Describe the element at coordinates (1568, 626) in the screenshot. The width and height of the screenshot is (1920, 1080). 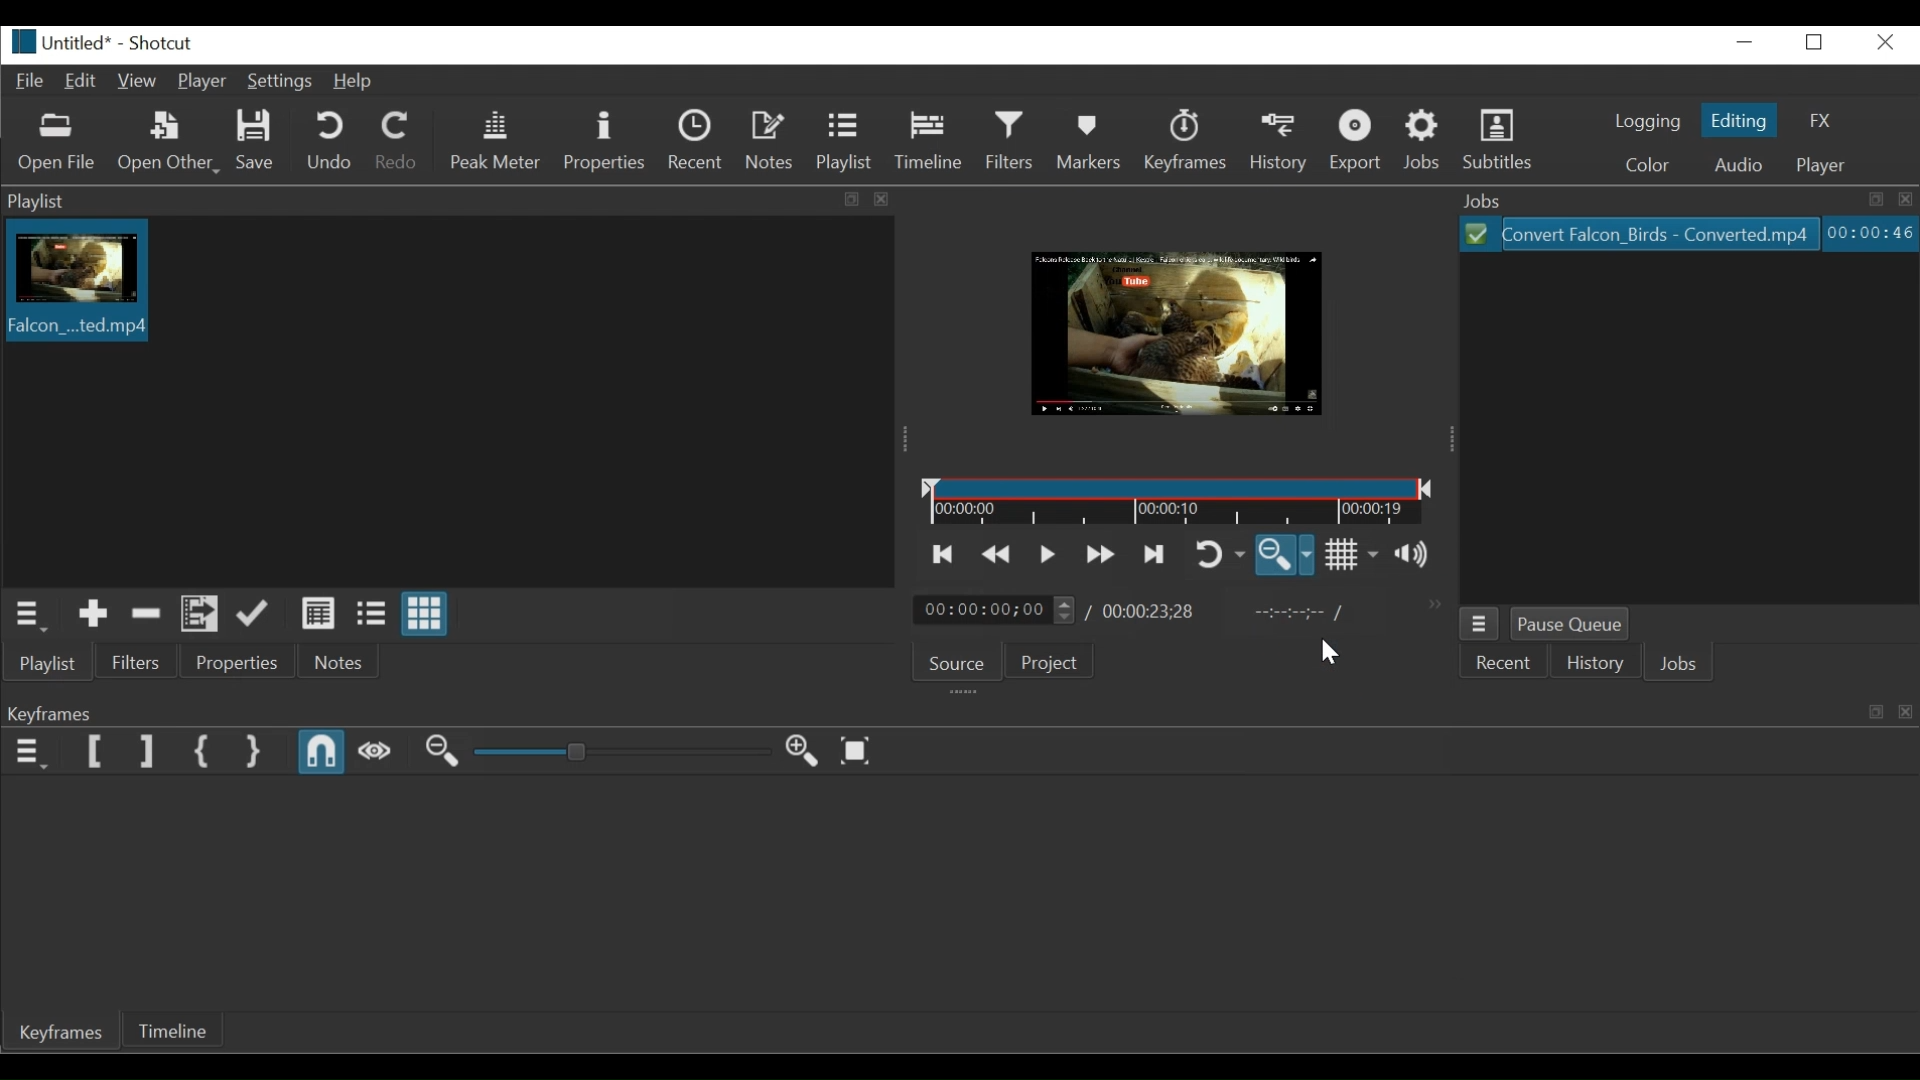
I see `Pause Queue` at that location.